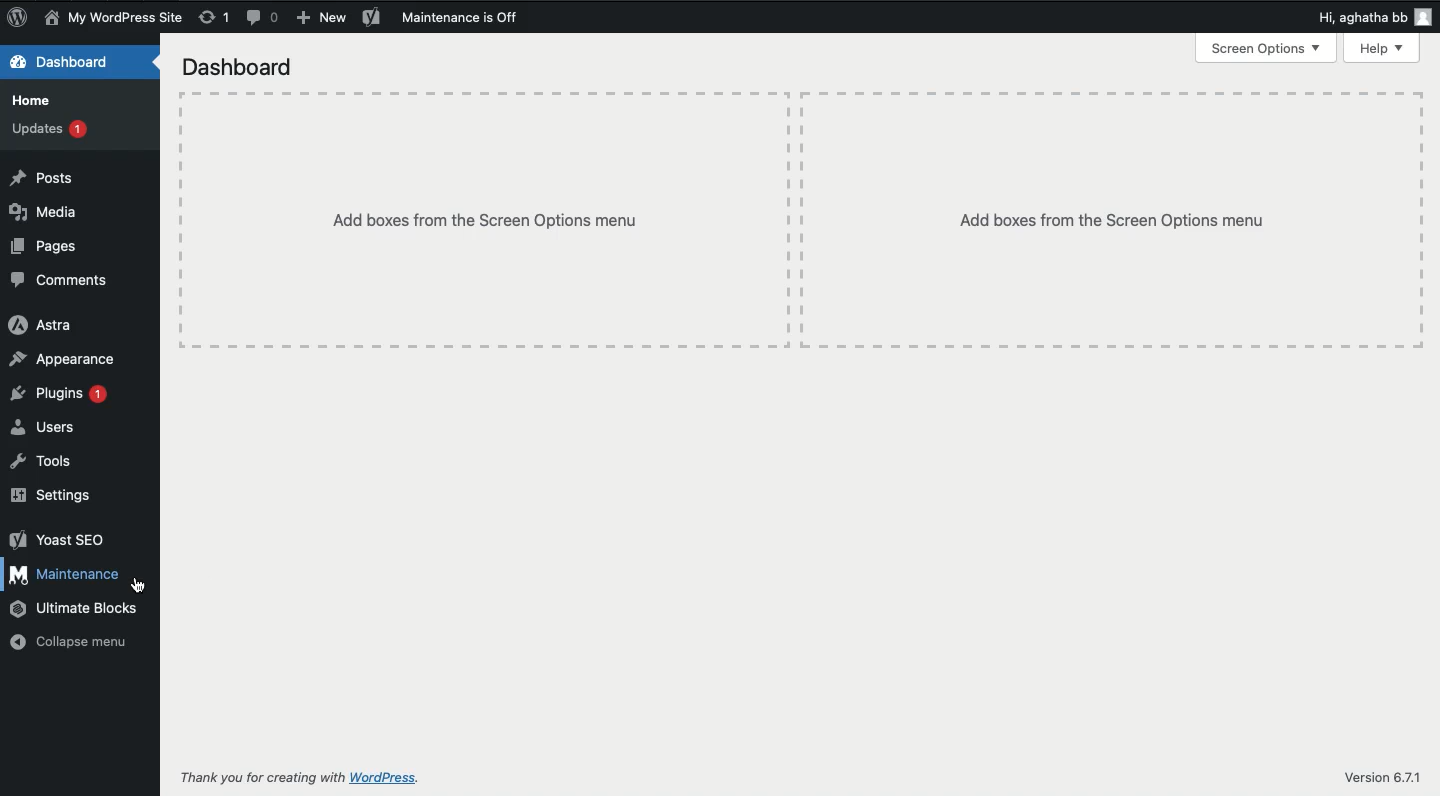 Image resolution: width=1440 pixels, height=796 pixels. What do you see at coordinates (1372, 14) in the screenshot?
I see `Hi user` at bounding box center [1372, 14].